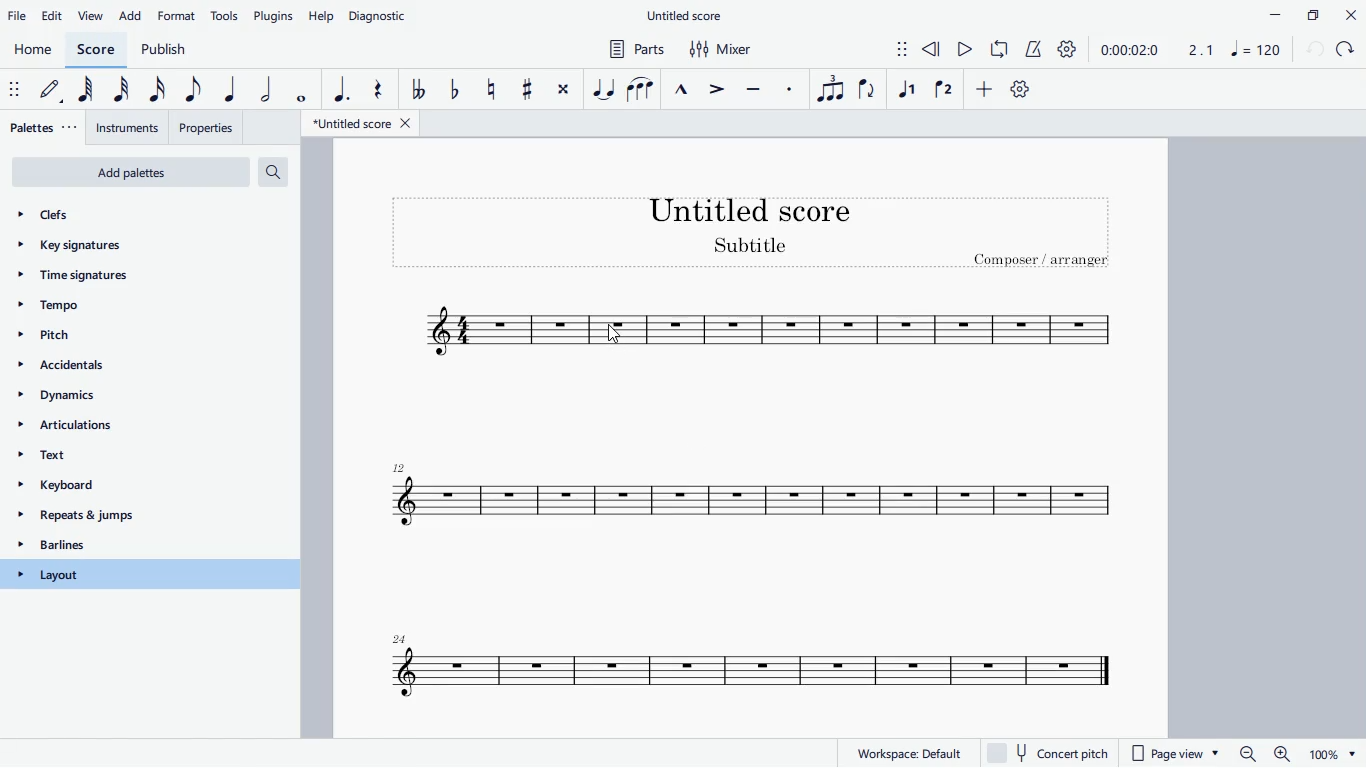 This screenshot has width=1366, height=768. Describe the element at coordinates (908, 752) in the screenshot. I see `workspace default` at that location.